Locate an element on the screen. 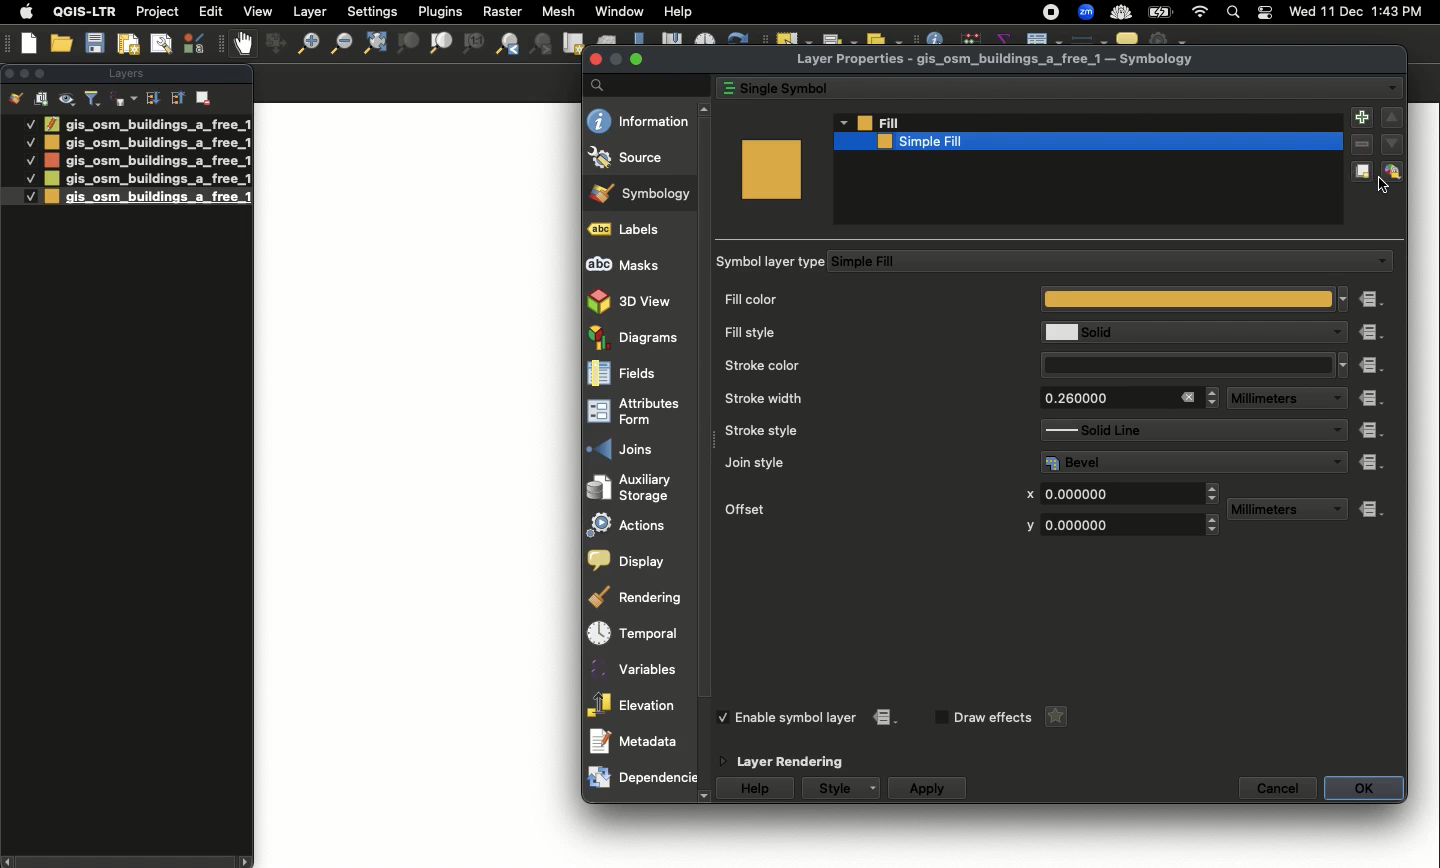   is located at coordinates (1372, 431).